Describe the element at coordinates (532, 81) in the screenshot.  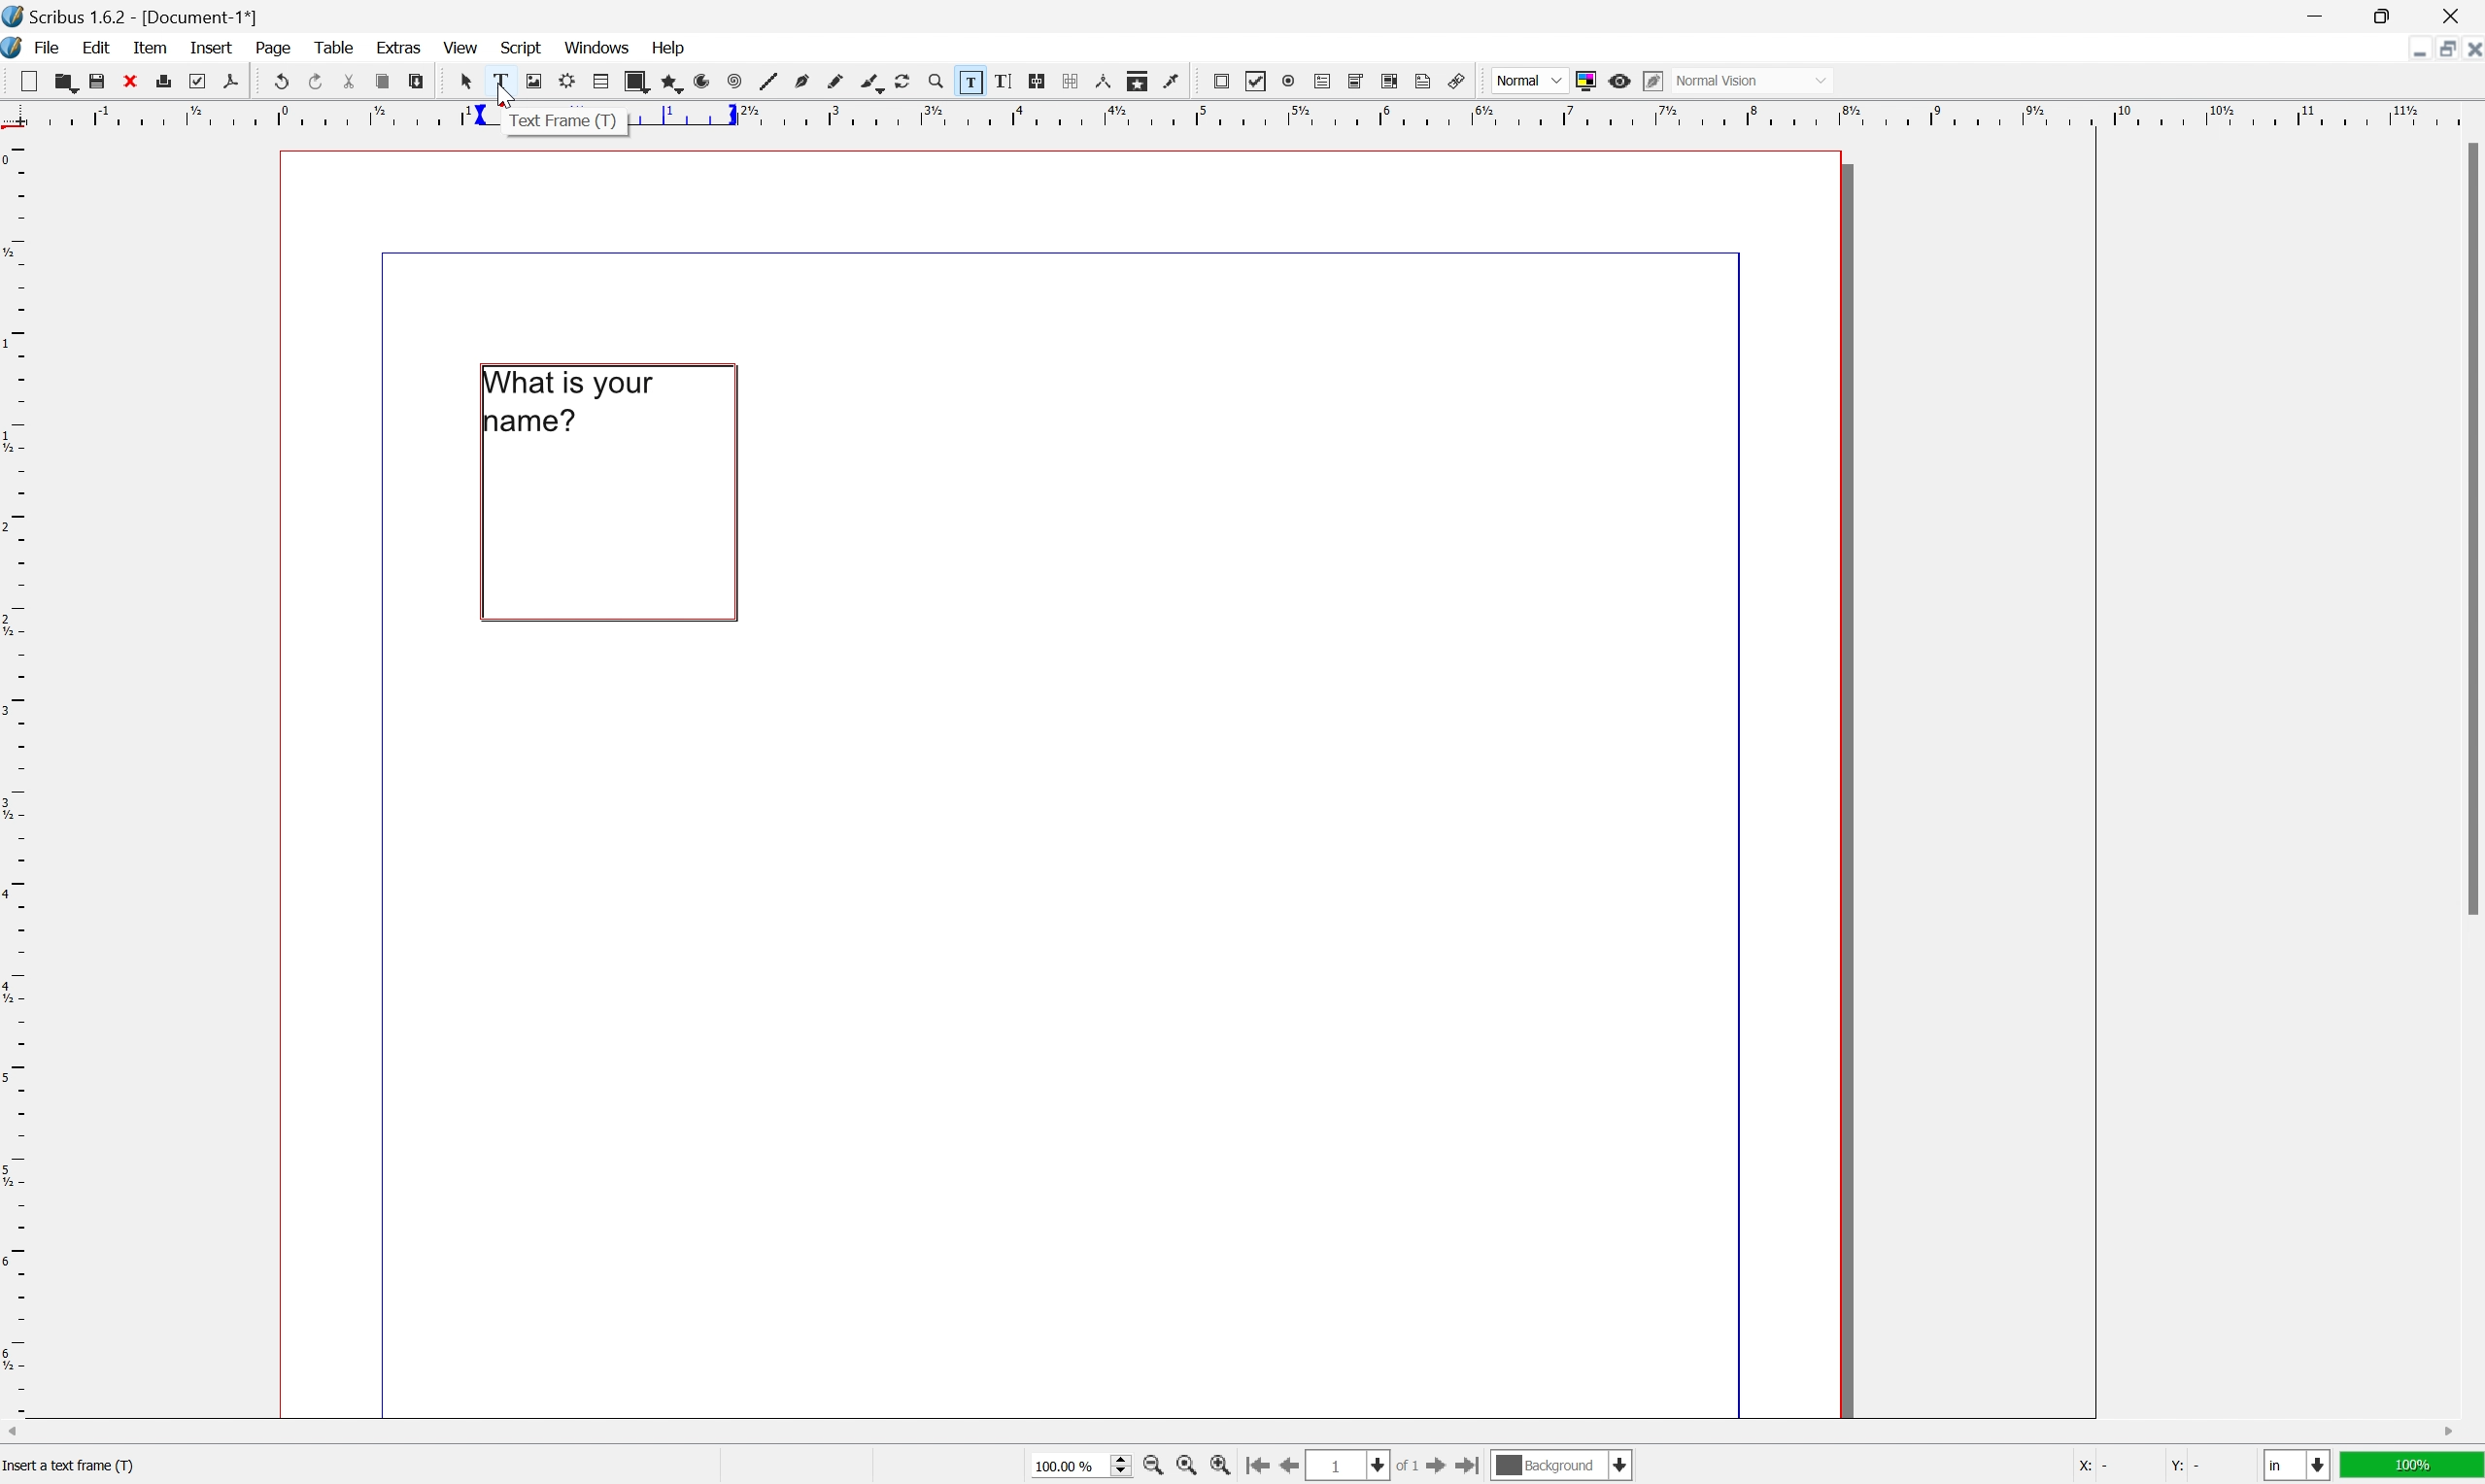
I see `image frame` at that location.